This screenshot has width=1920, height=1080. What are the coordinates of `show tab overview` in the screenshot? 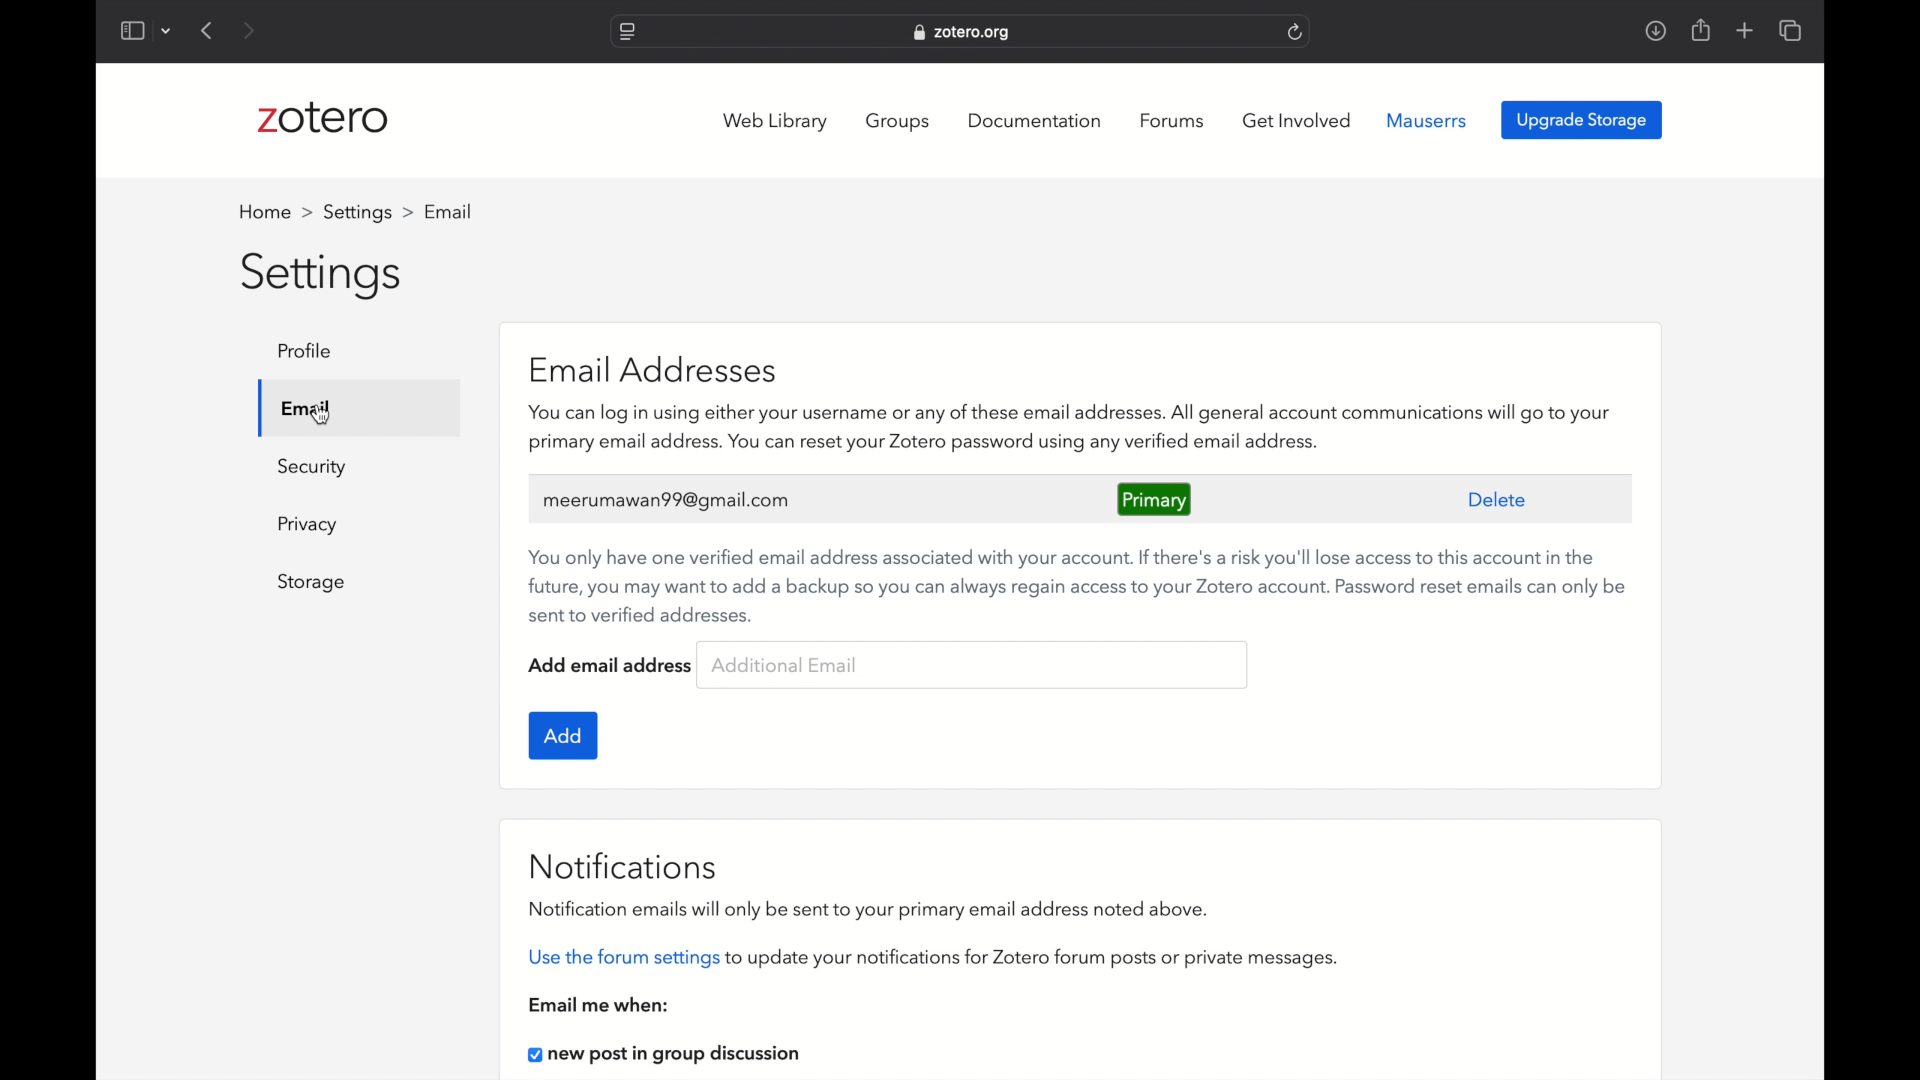 It's located at (1792, 32).